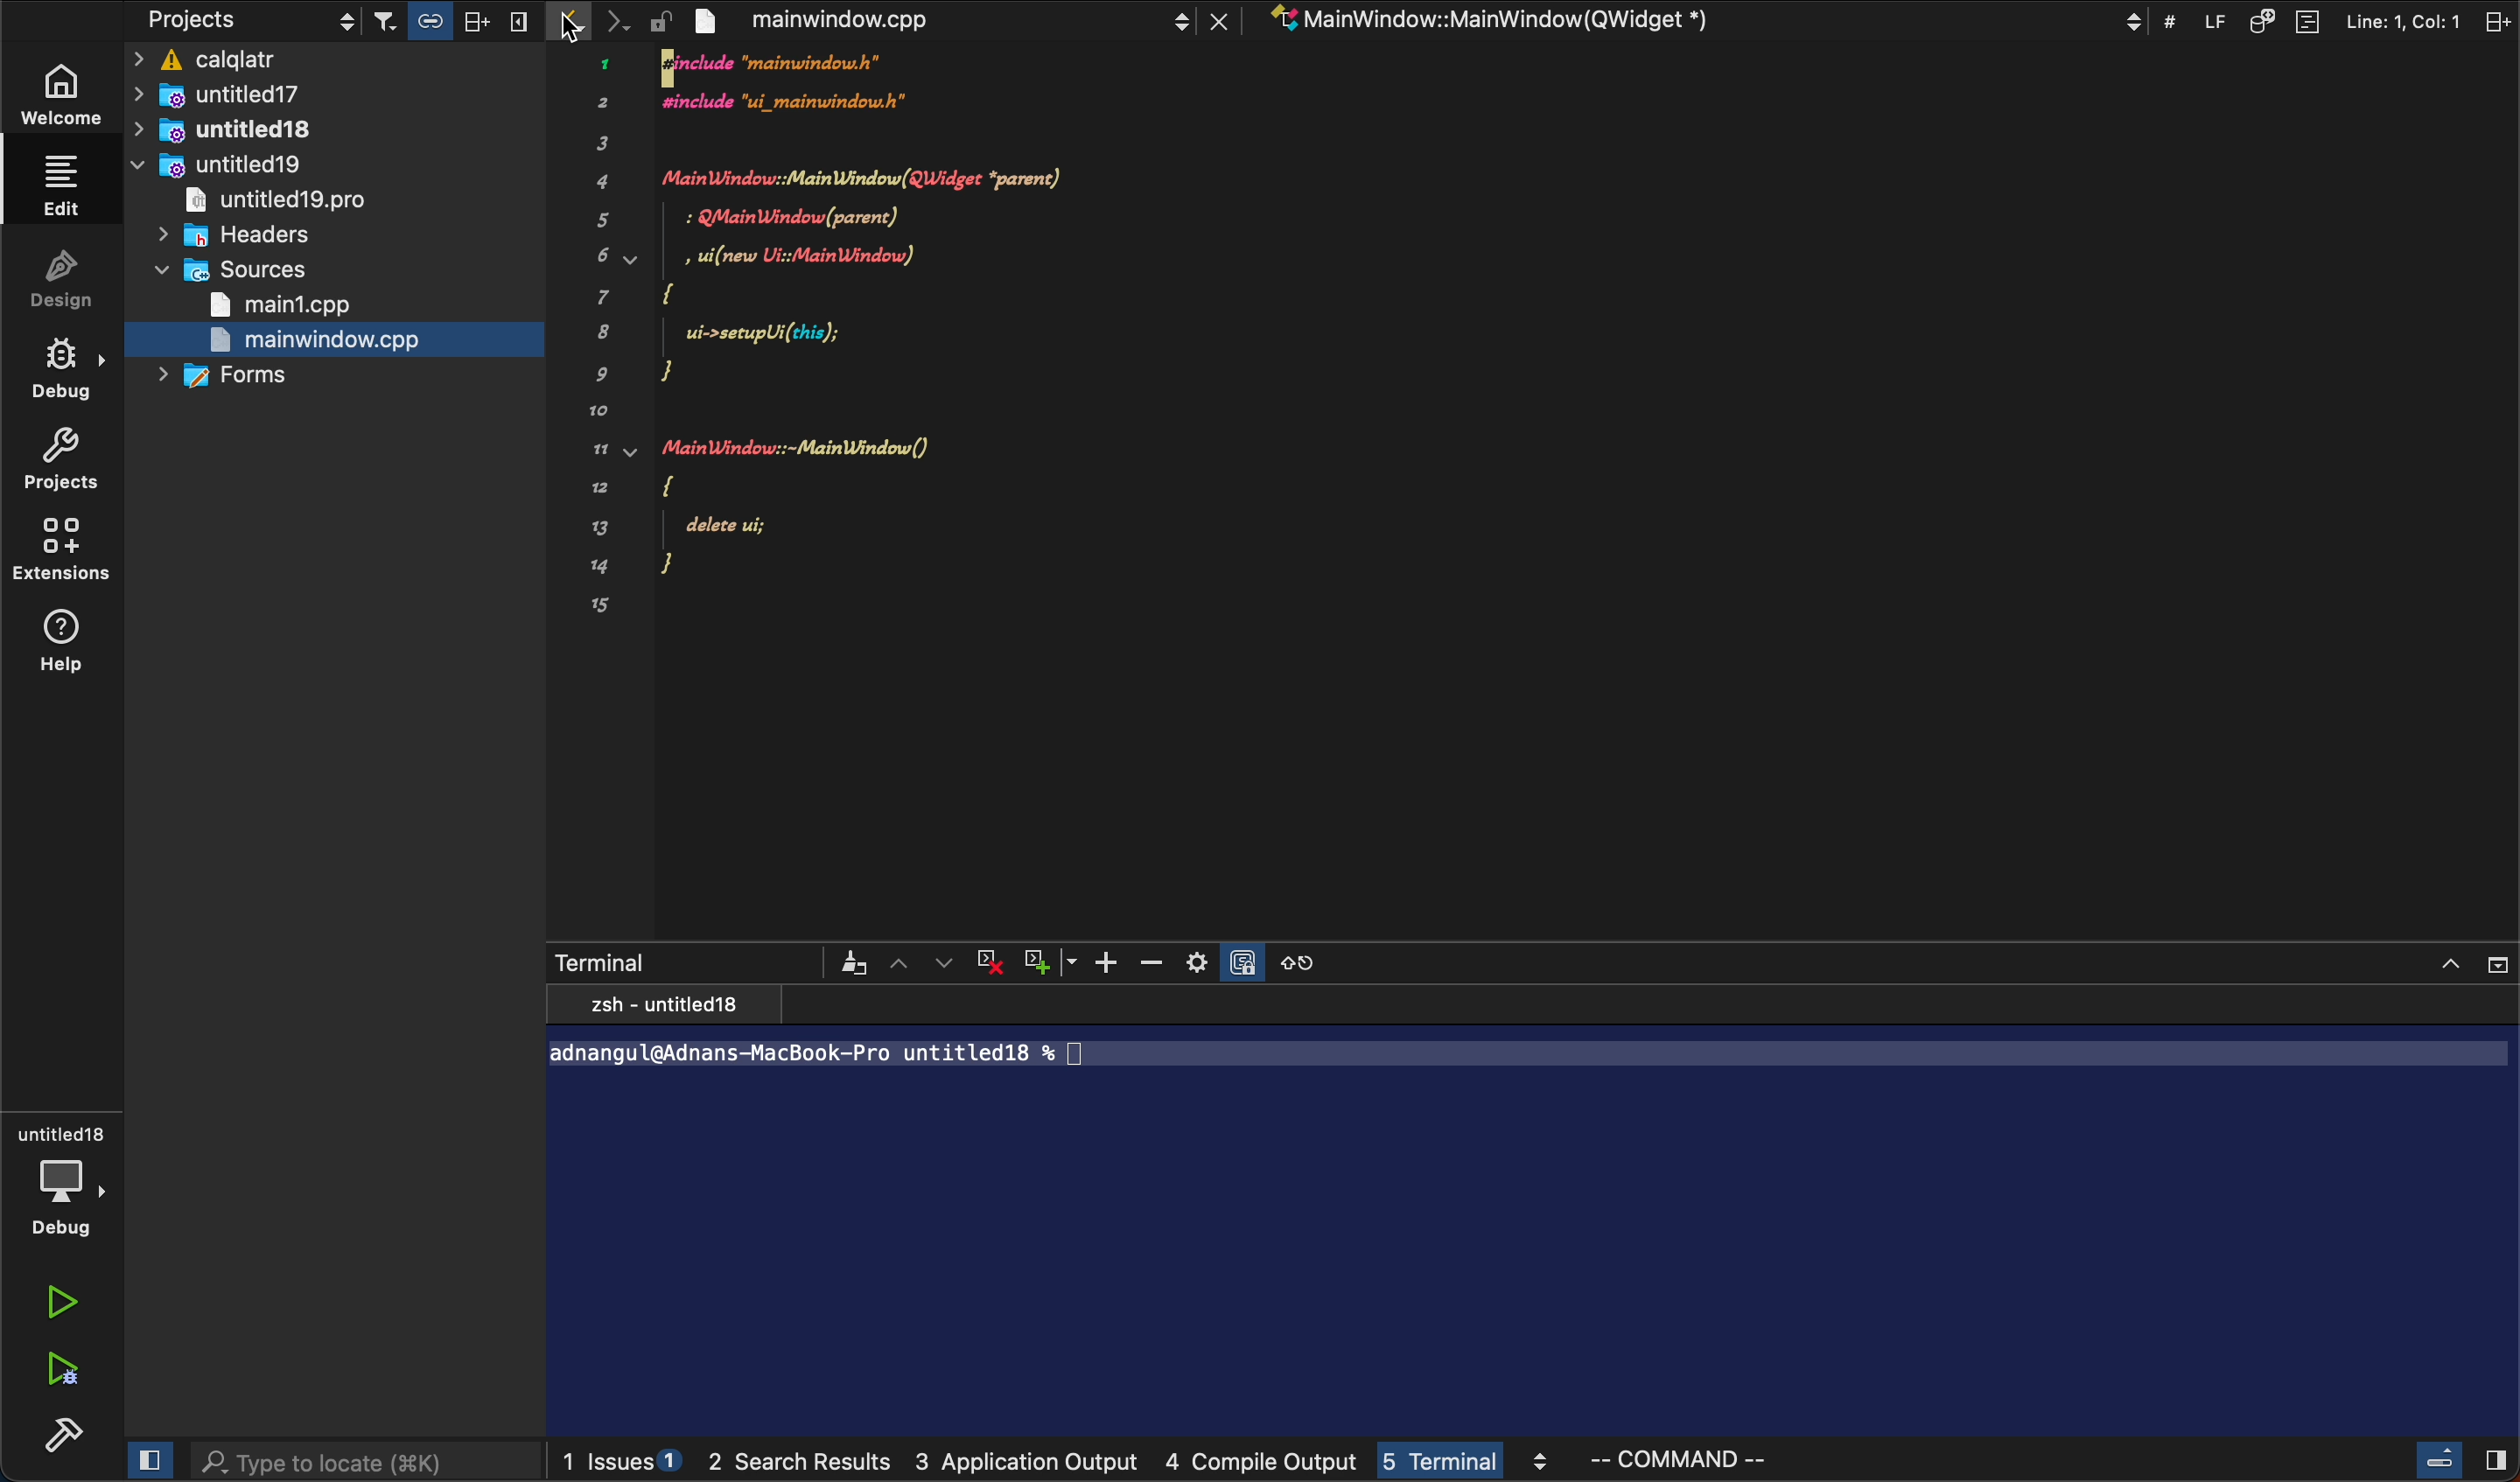 The height and width of the screenshot is (1482, 2520). What do you see at coordinates (2337, 20) in the screenshot?
I see `split` at bounding box center [2337, 20].